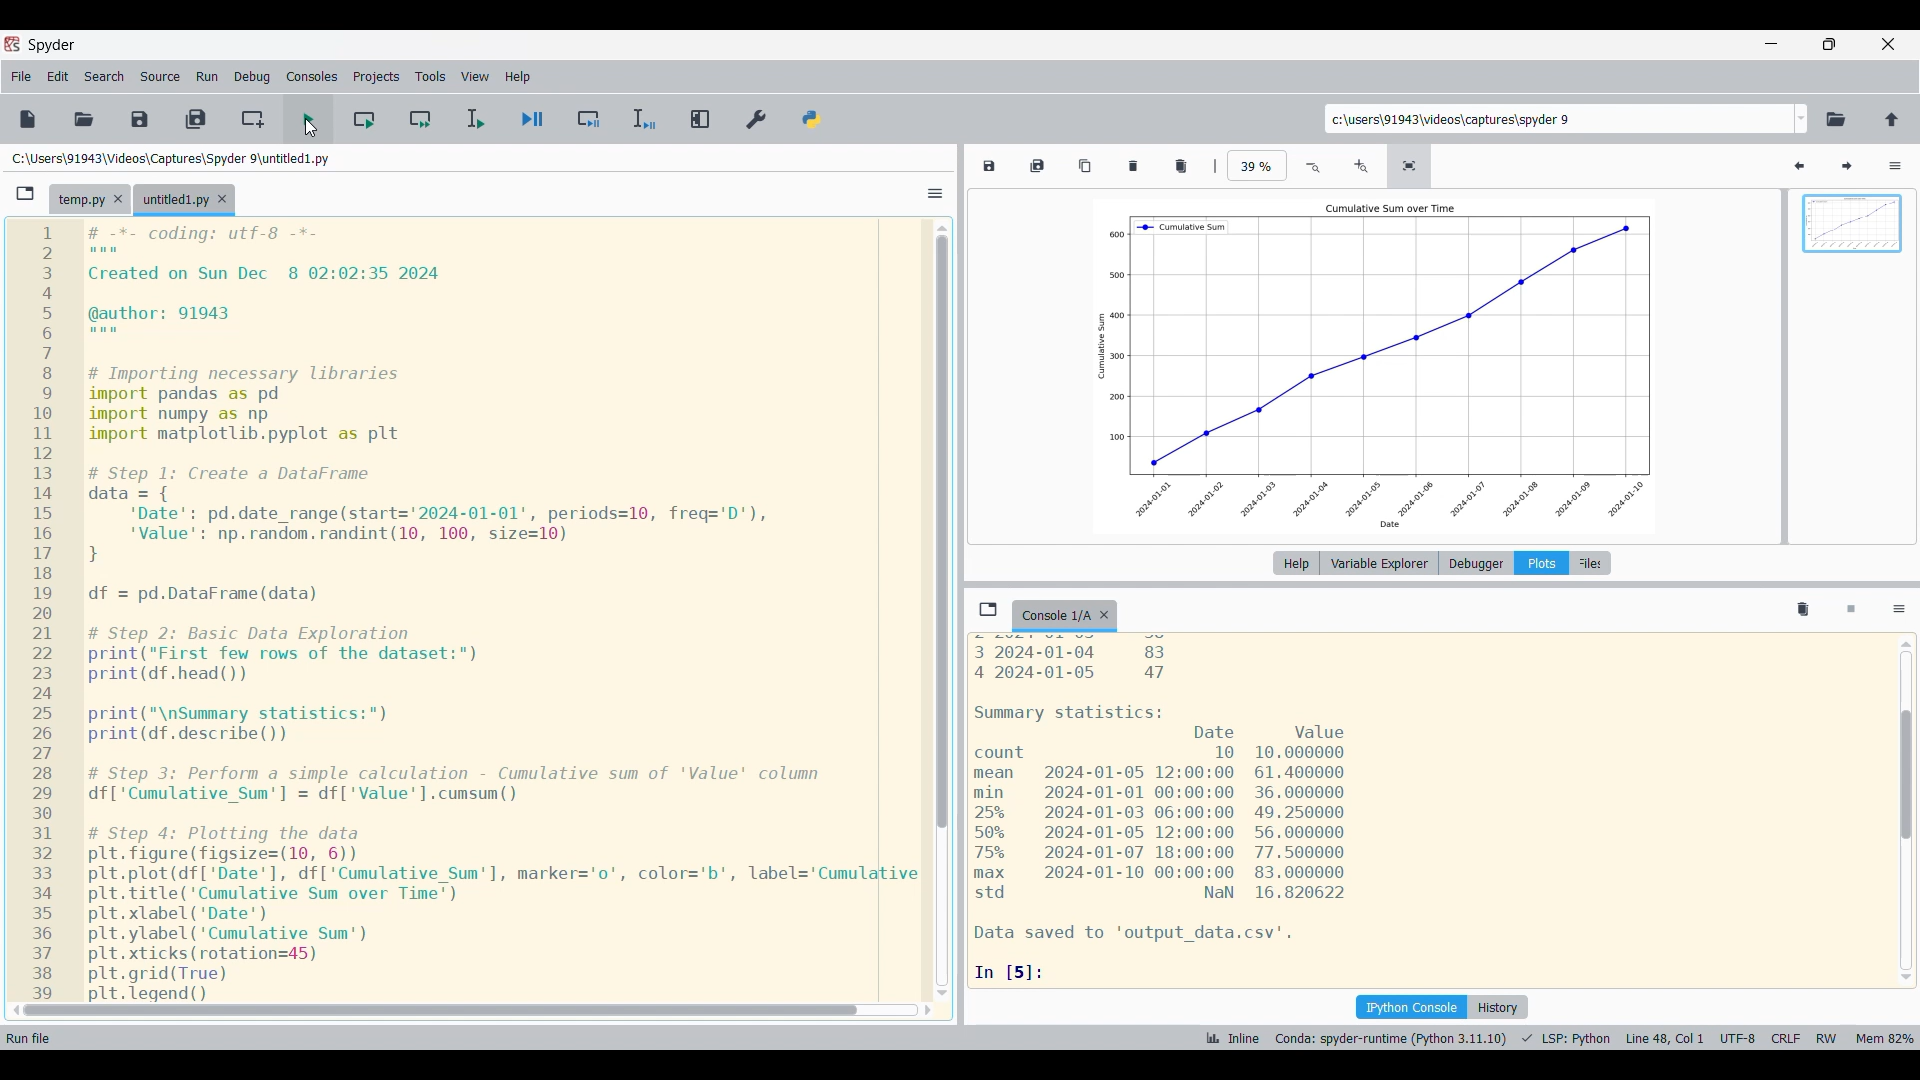 This screenshot has width=1920, height=1080. Describe the element at coordinates (252, 120) in the screenshot. I see `Create new cell at the current line` at that location.